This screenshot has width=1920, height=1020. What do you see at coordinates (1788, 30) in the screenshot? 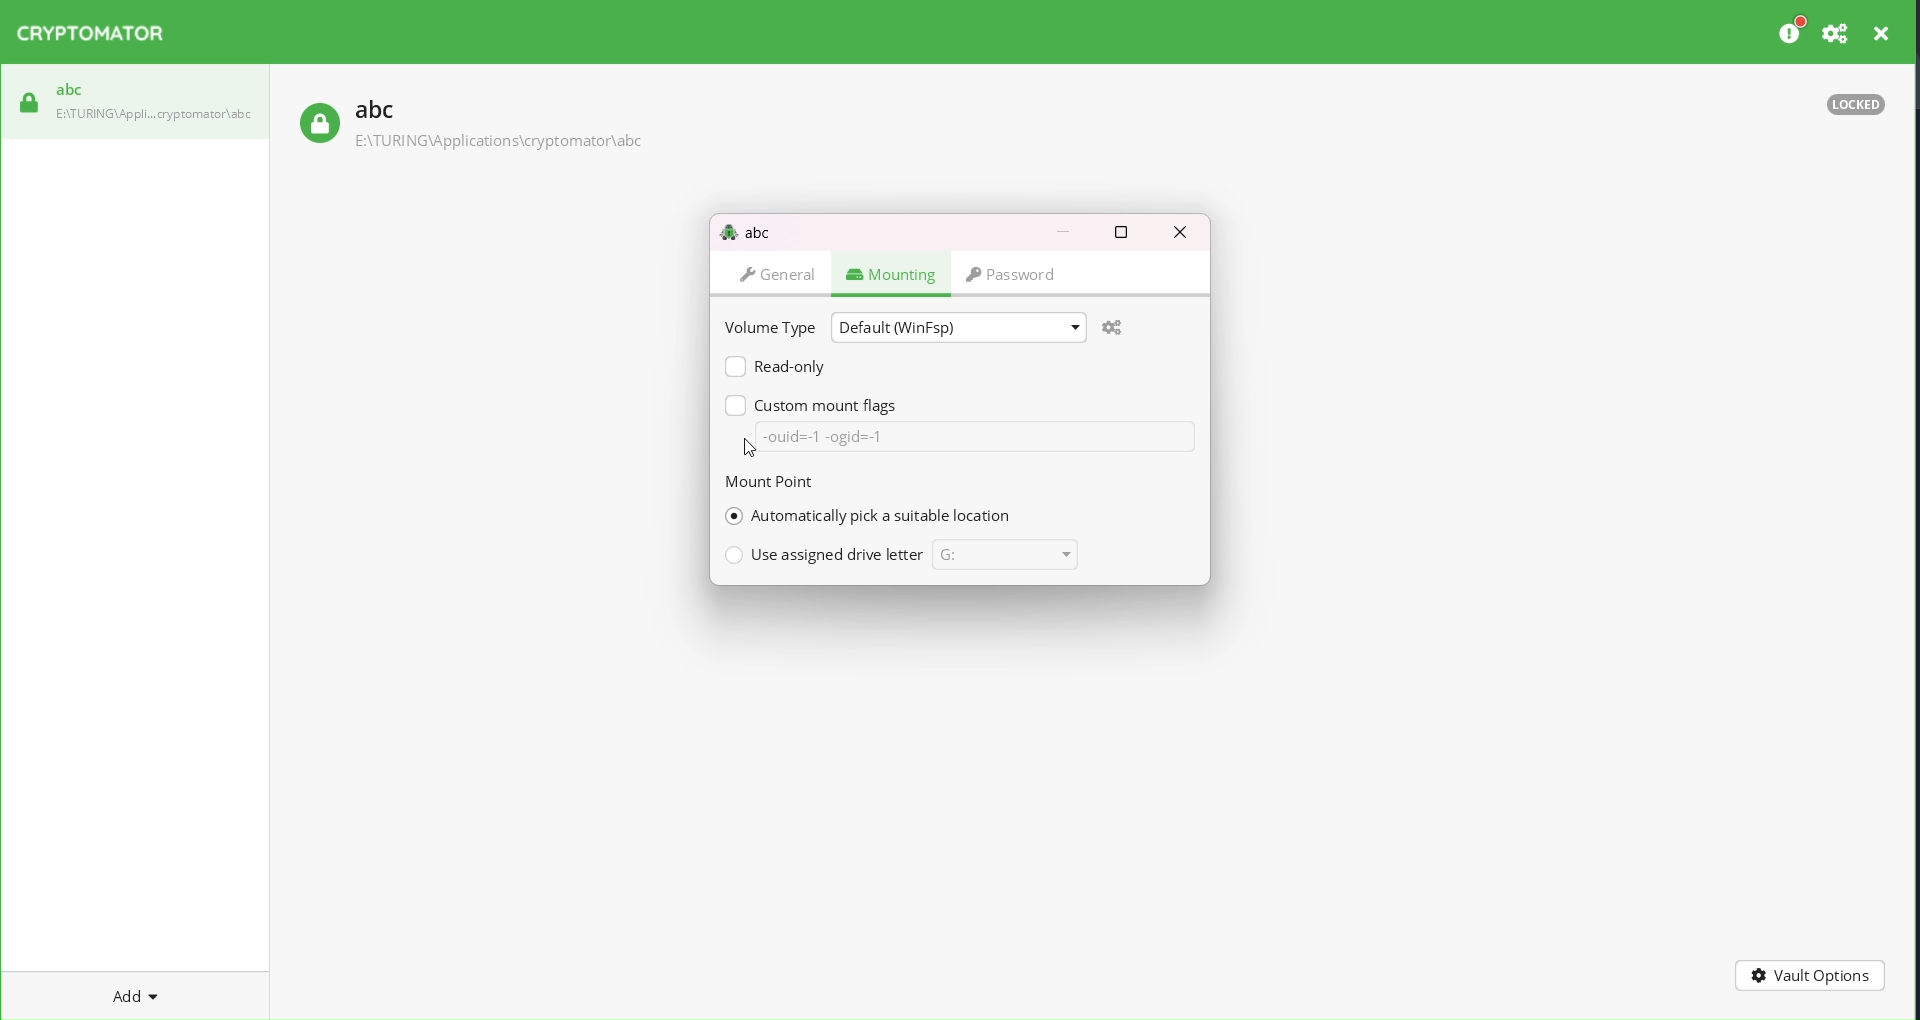
I see `preferences` at bounding box center [1788, 30].